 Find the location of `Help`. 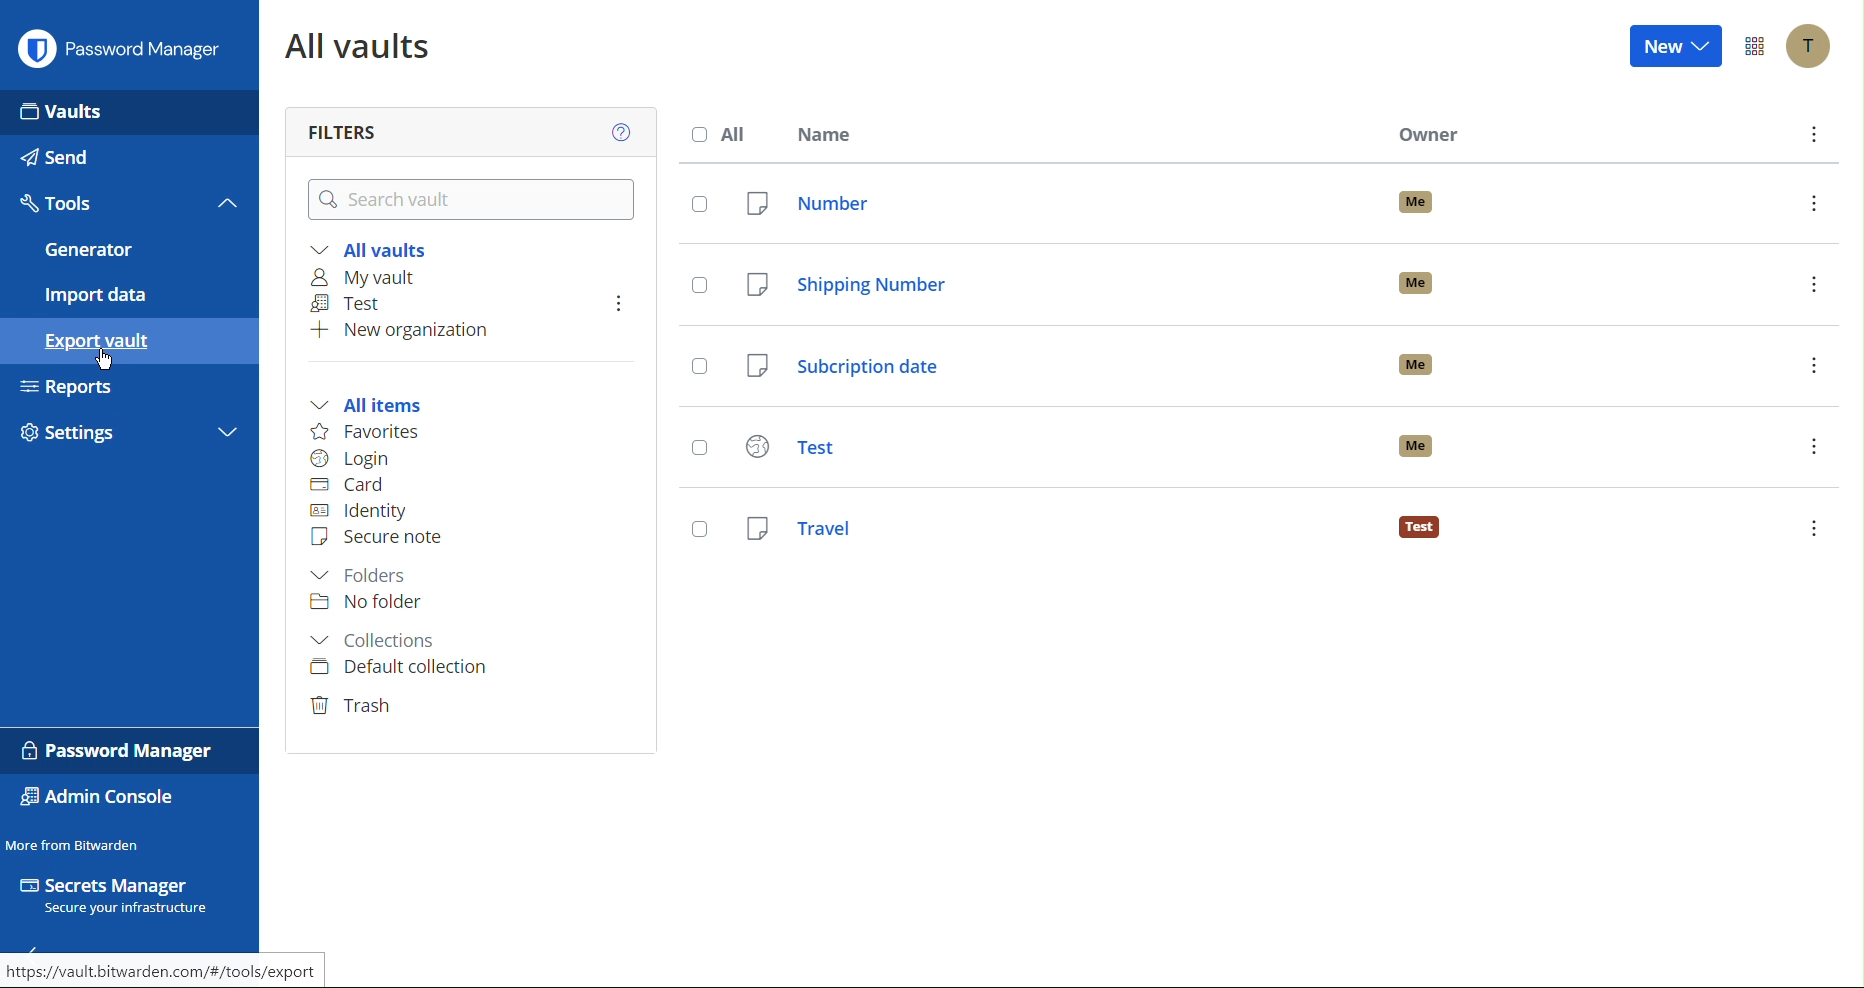

Help is located at coordinates (618, 132).